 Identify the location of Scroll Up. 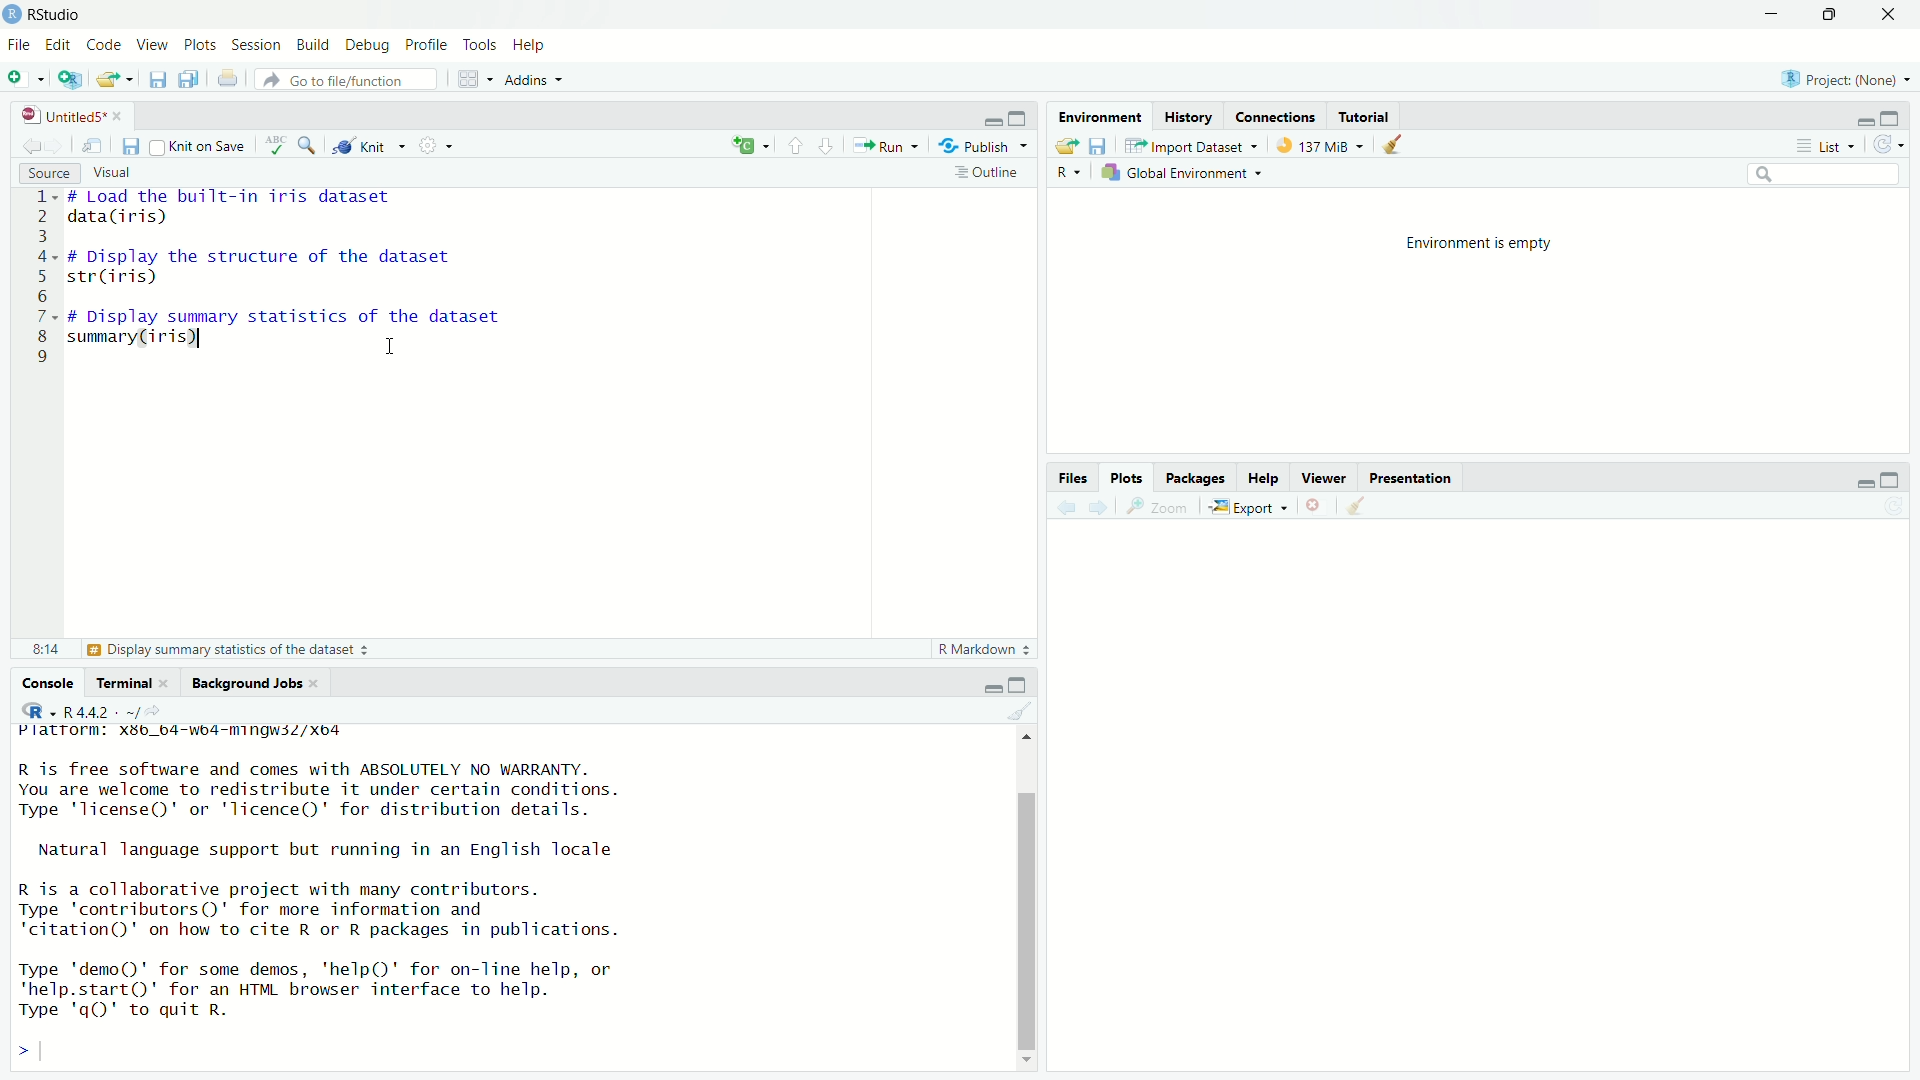
(1030, 734).